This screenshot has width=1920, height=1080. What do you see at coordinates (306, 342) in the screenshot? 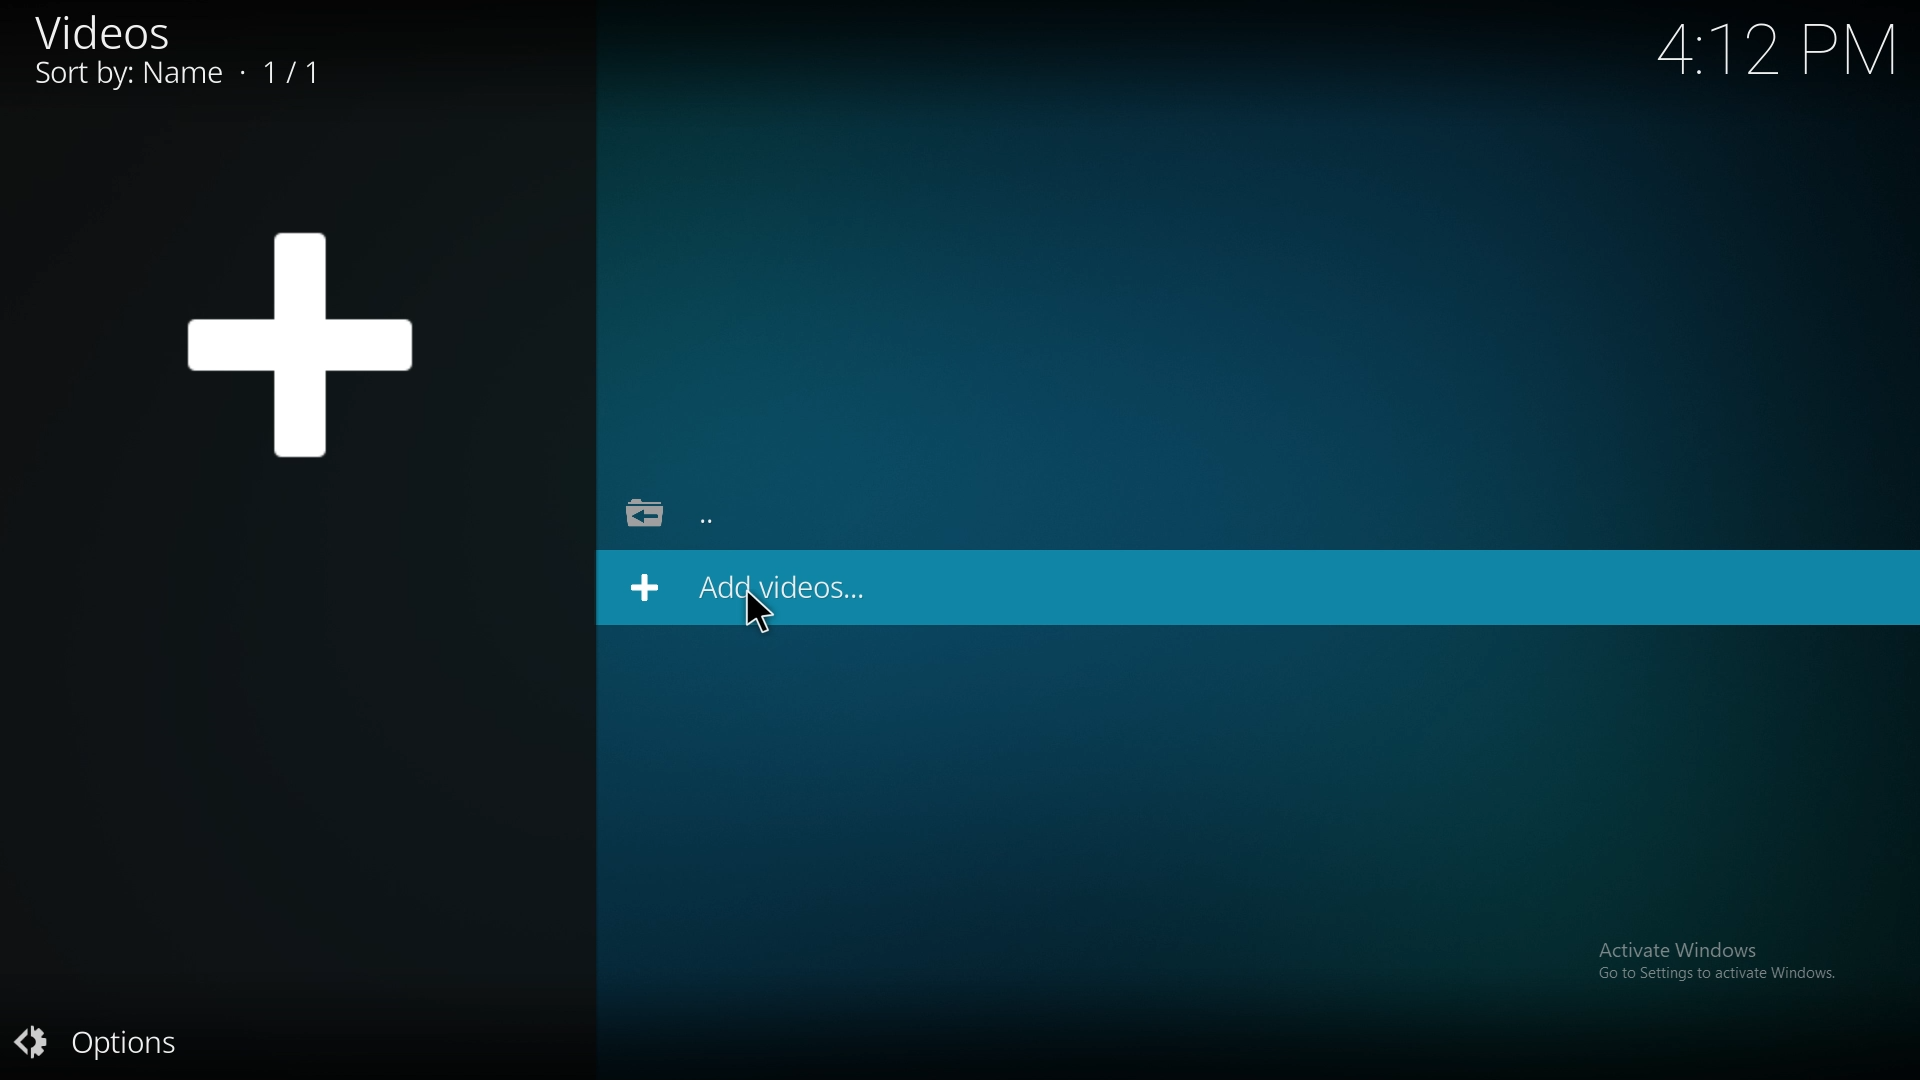
I see `add` at bounding box center [306, 342].